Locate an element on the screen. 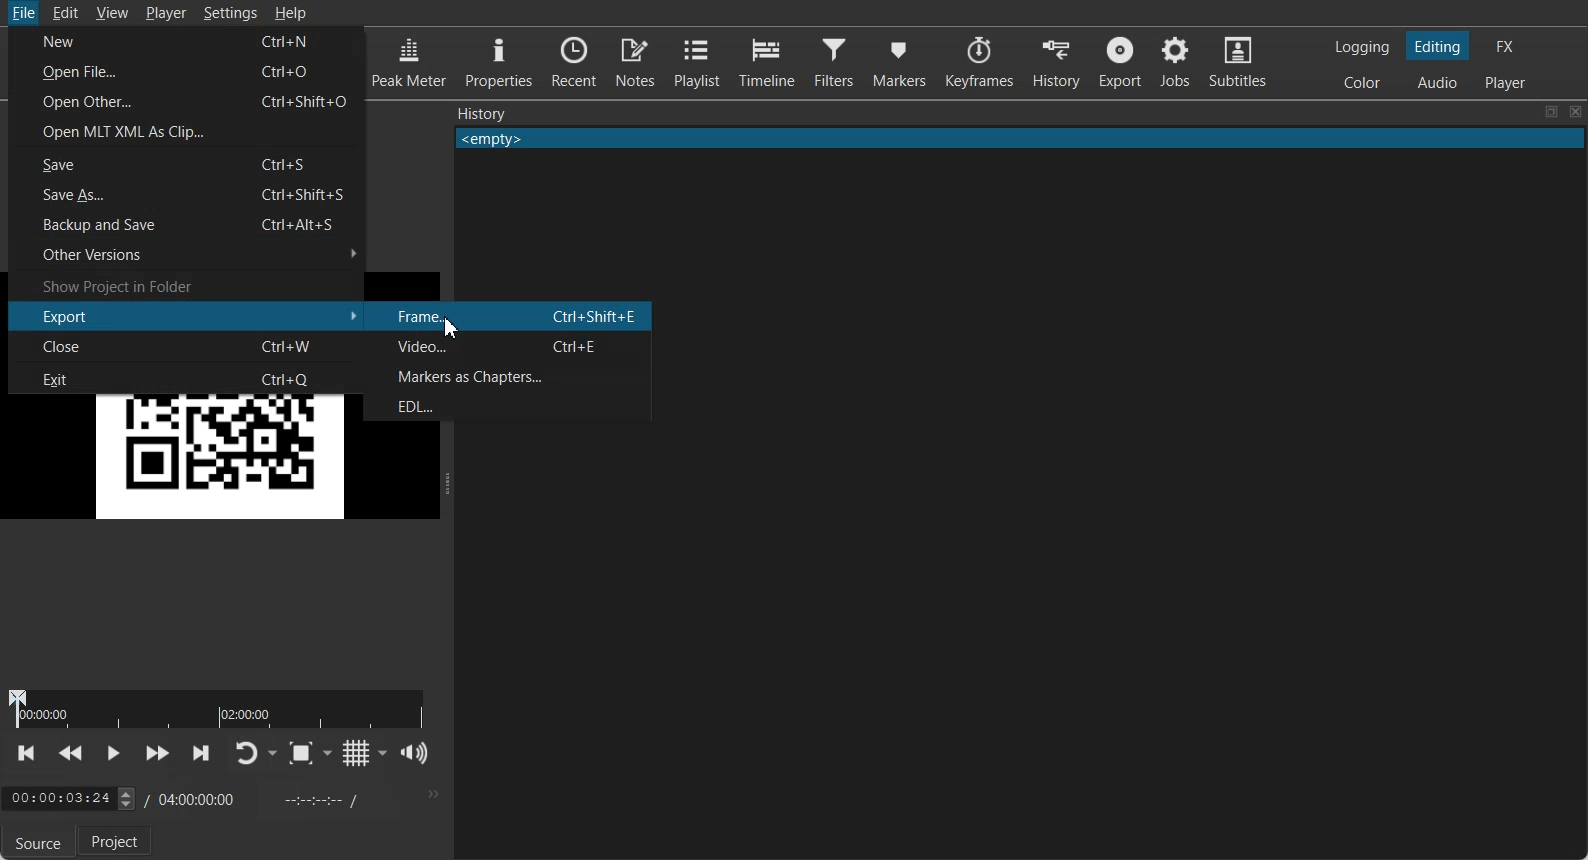 This screenshot has height=860, width=1588. Exit is located at coordinates (110, 376).